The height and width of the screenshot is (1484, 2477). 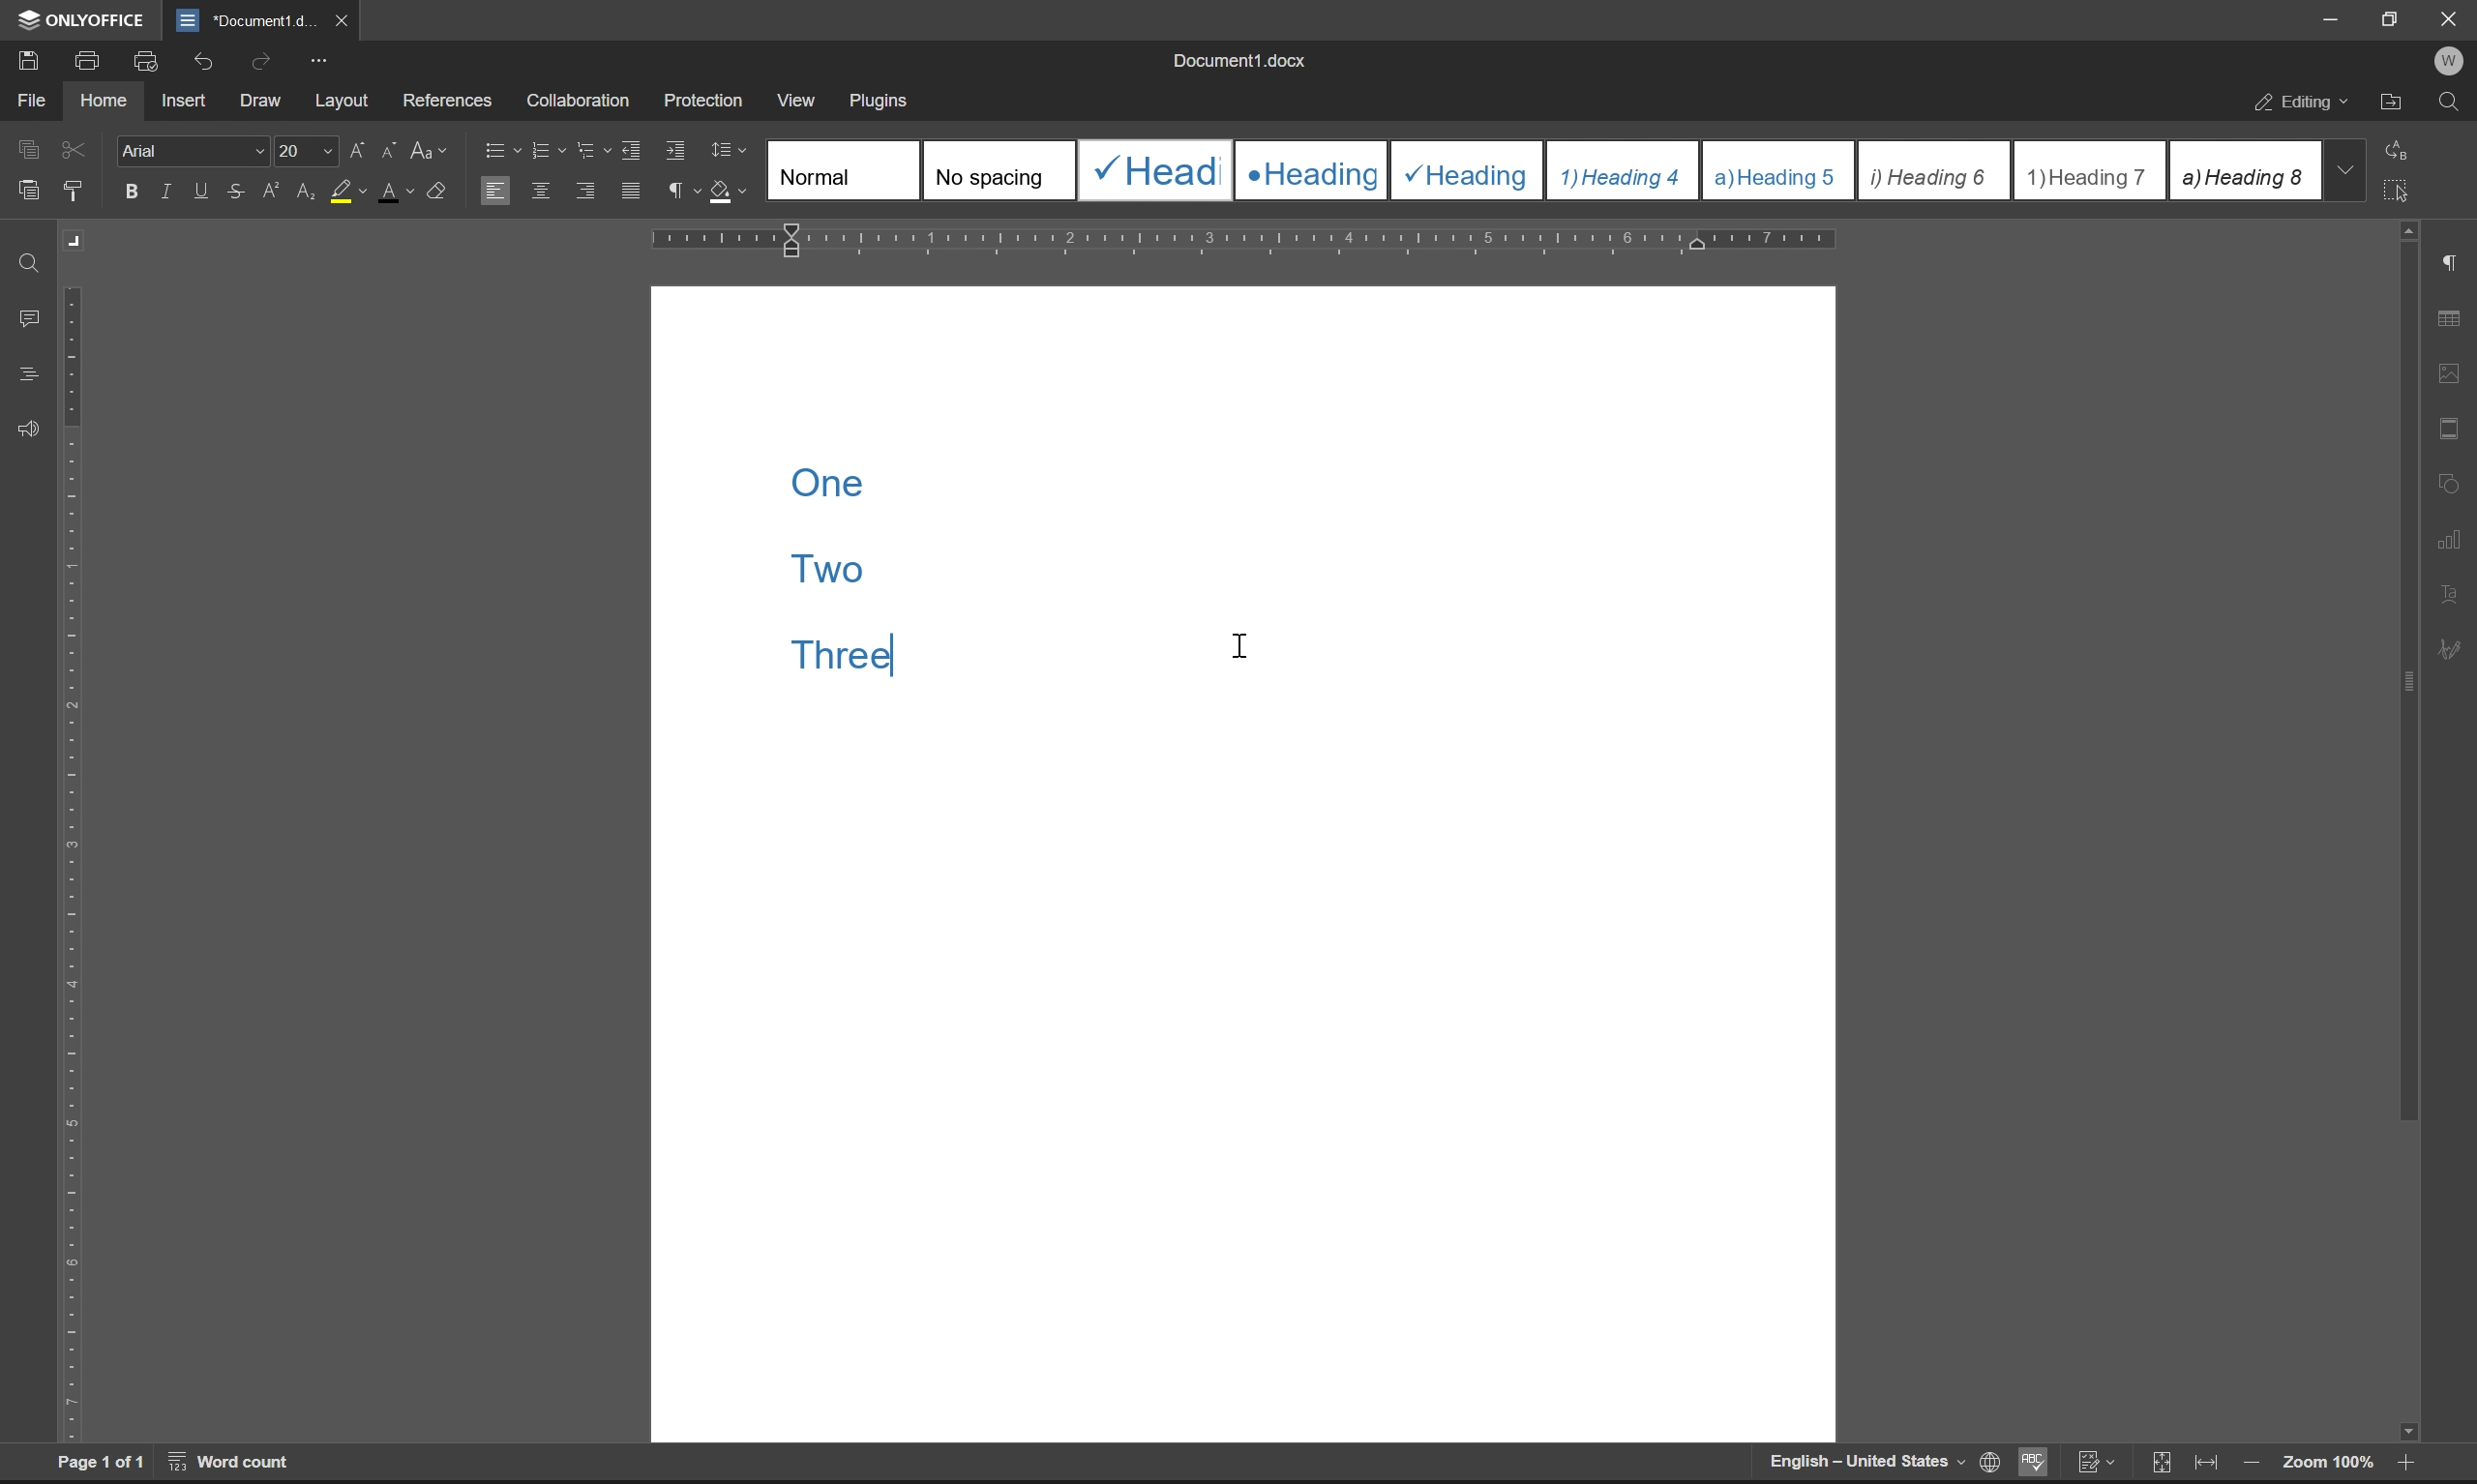 I want to click on ruler, so click(x=73, y=863).